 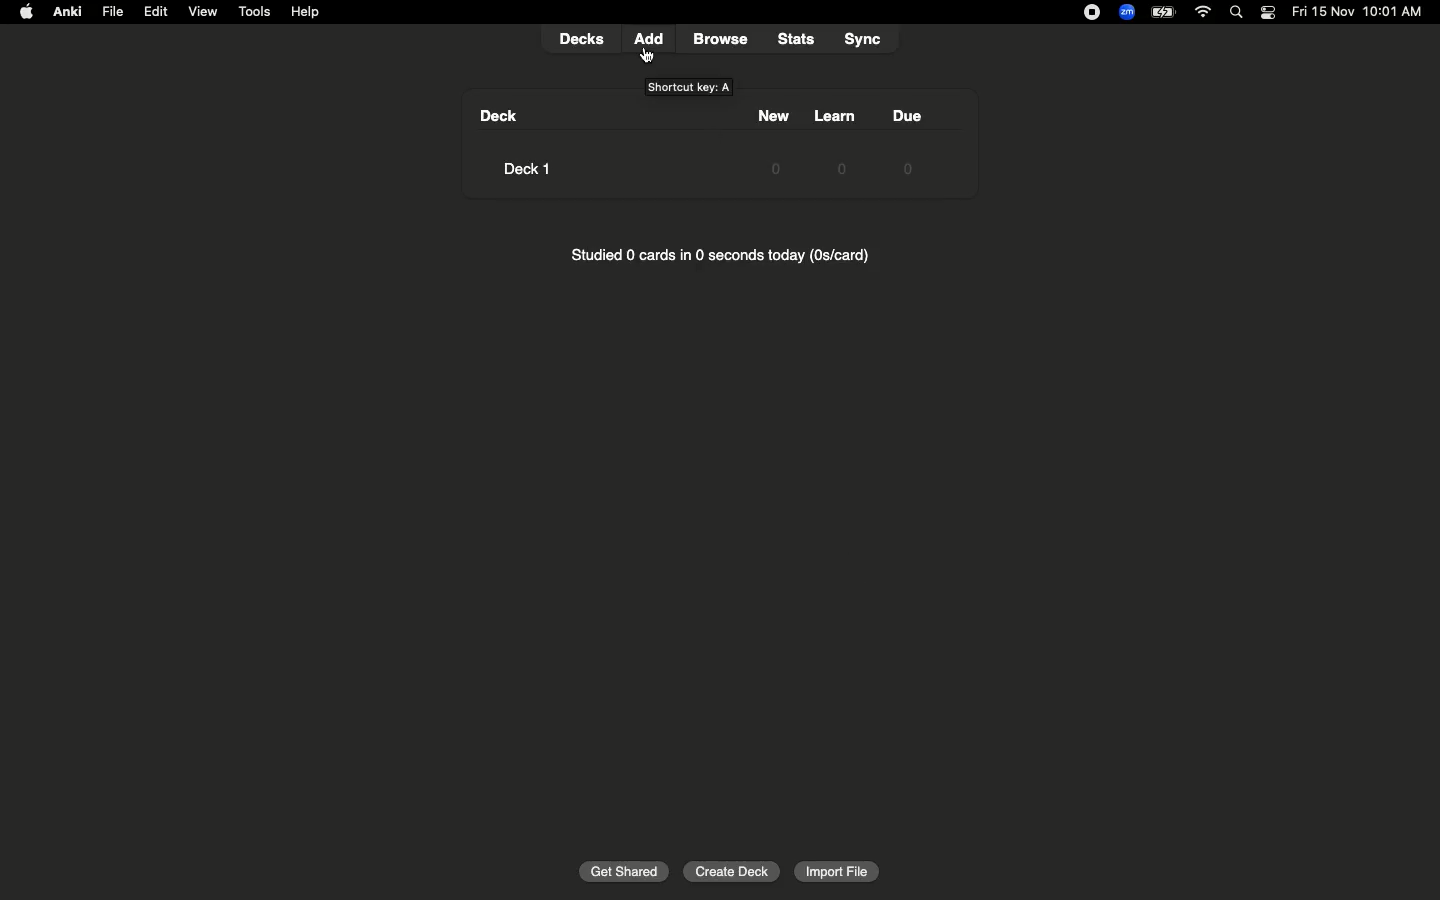 I want to click on Date/time, so click(x=1359, y=14).